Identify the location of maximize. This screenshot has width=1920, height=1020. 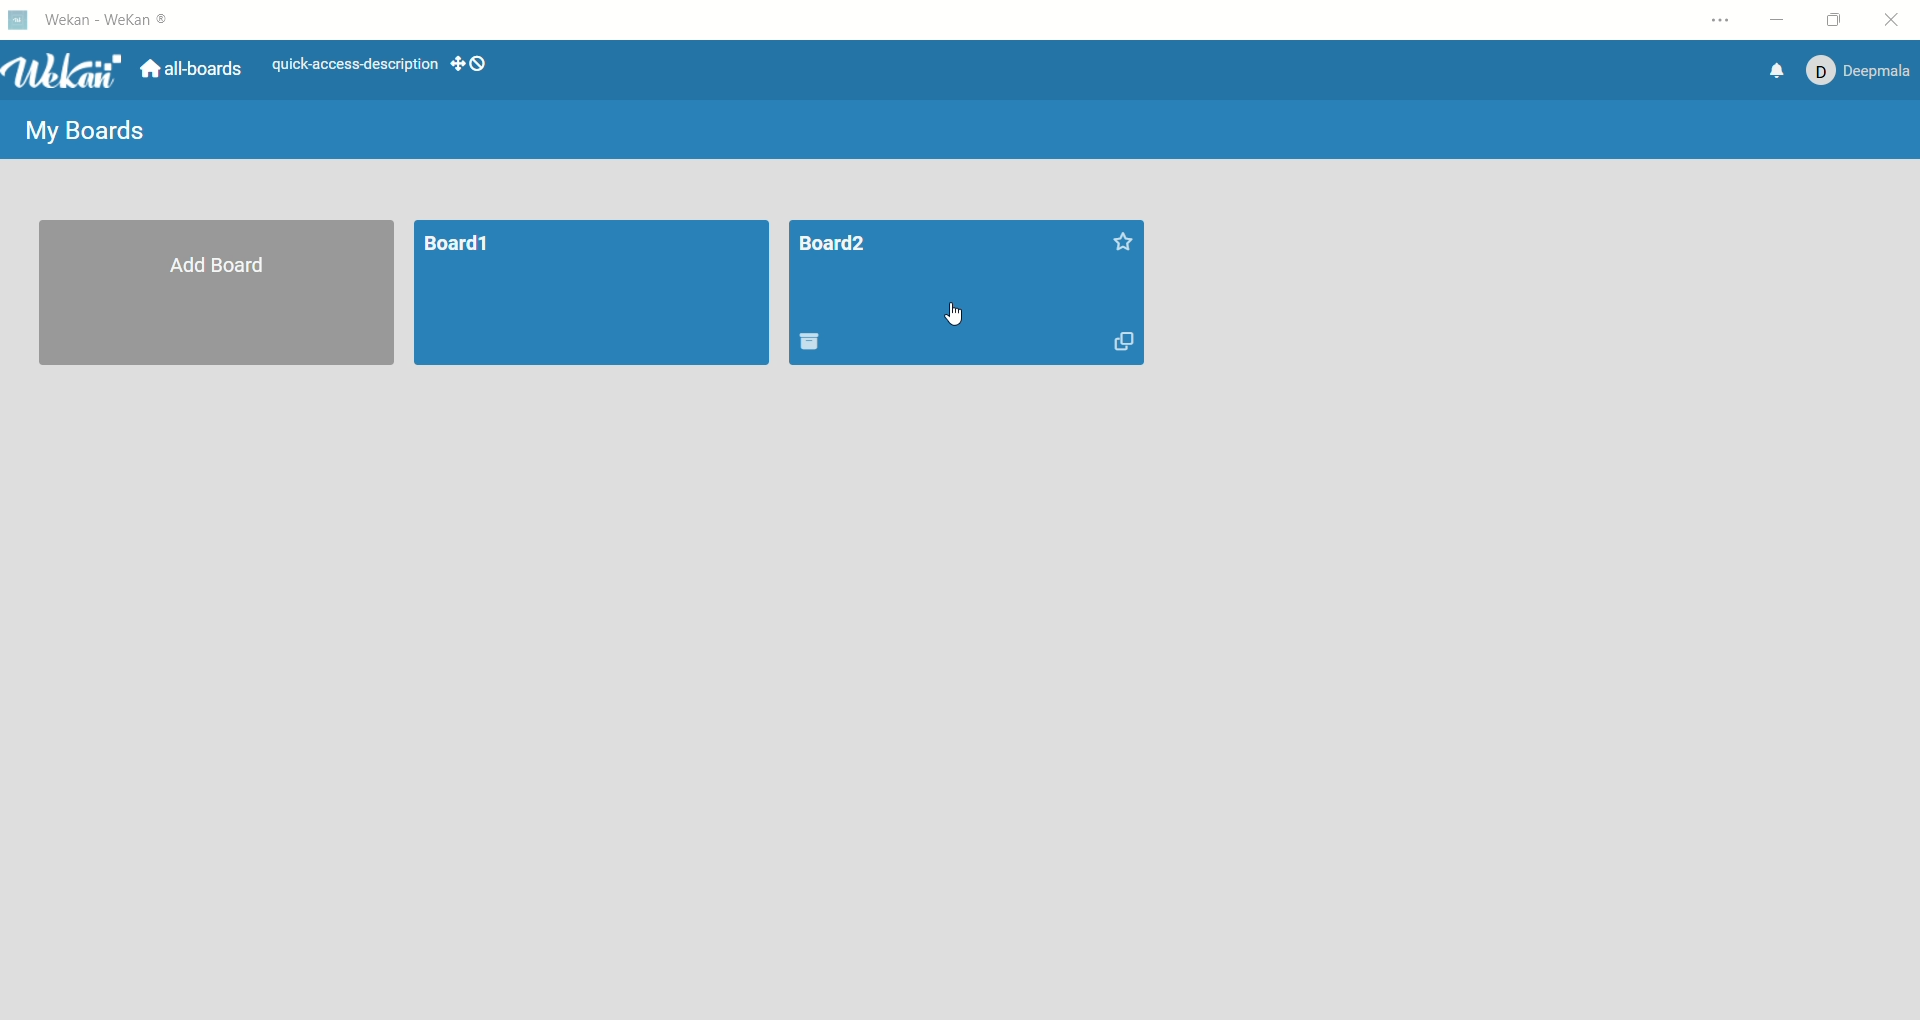
(1838, 15).